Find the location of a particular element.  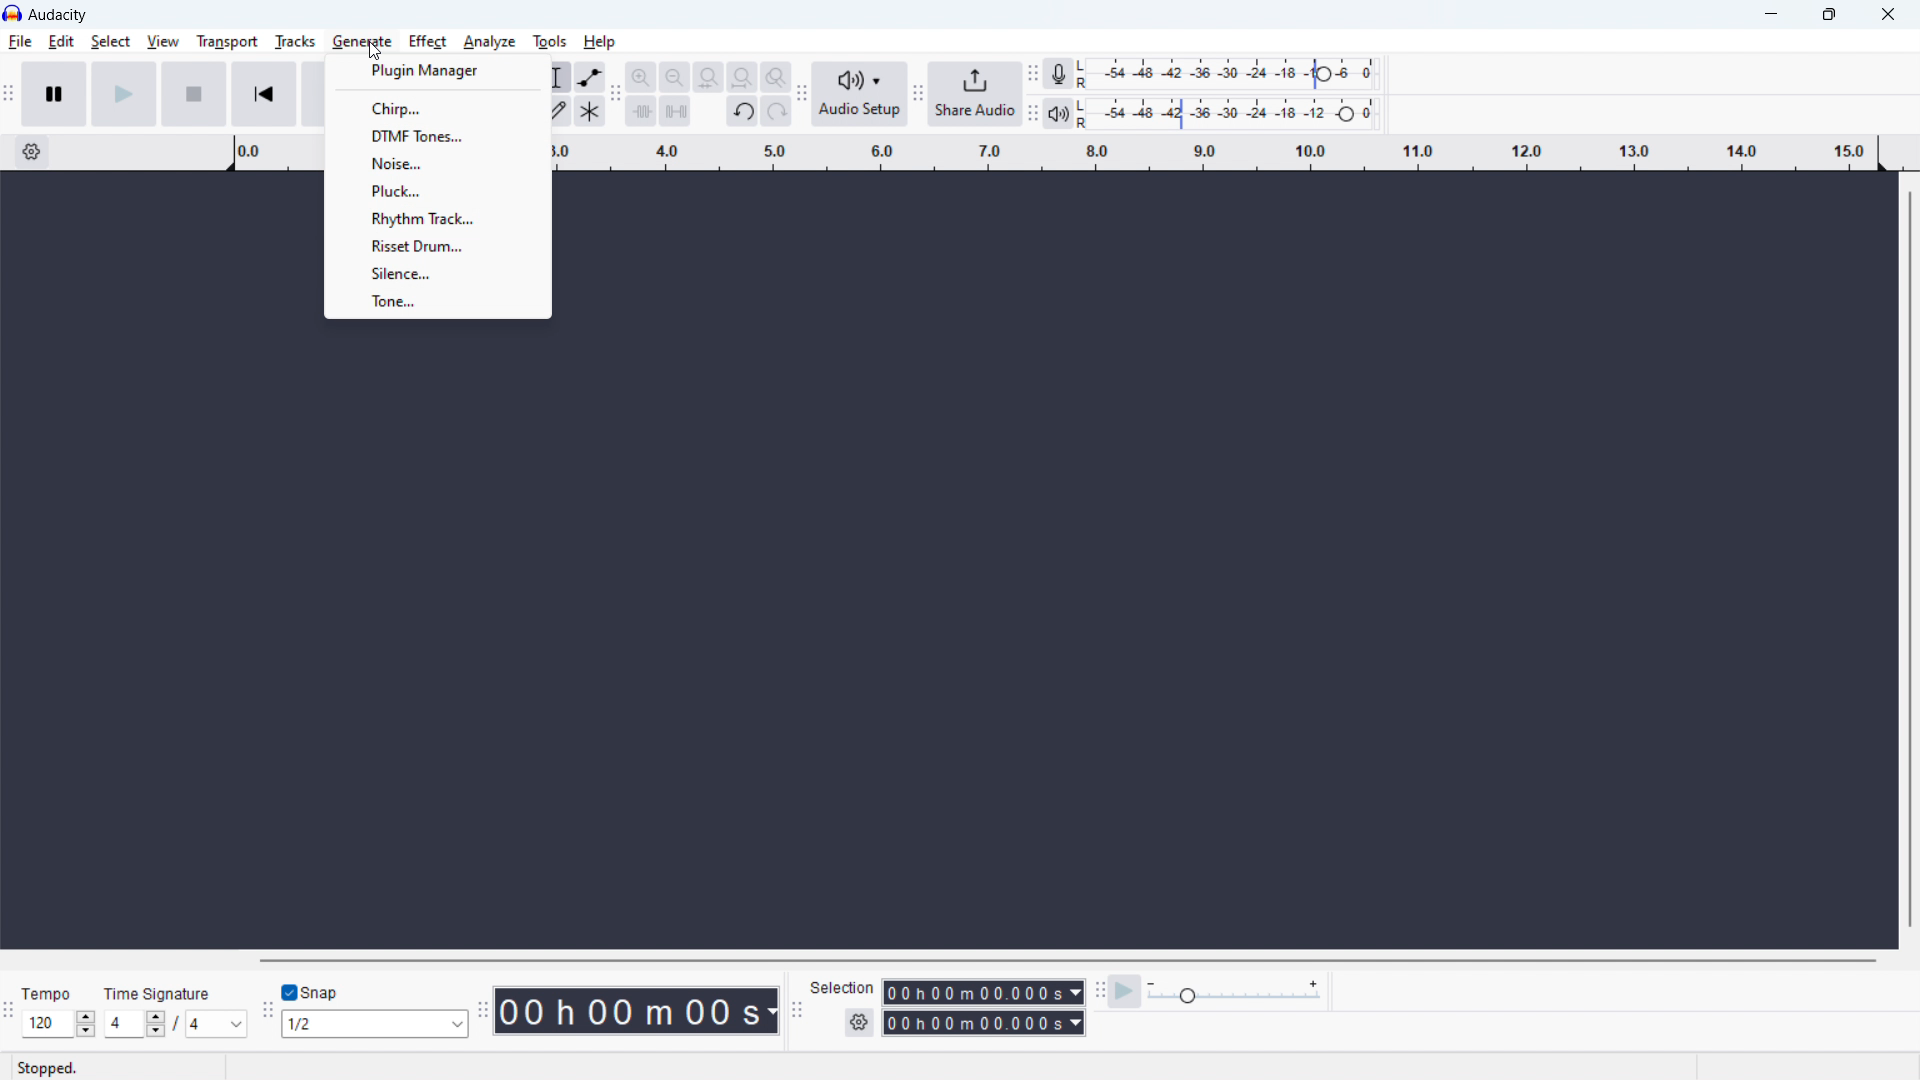

maximize is located at coordinates (1828, 13).